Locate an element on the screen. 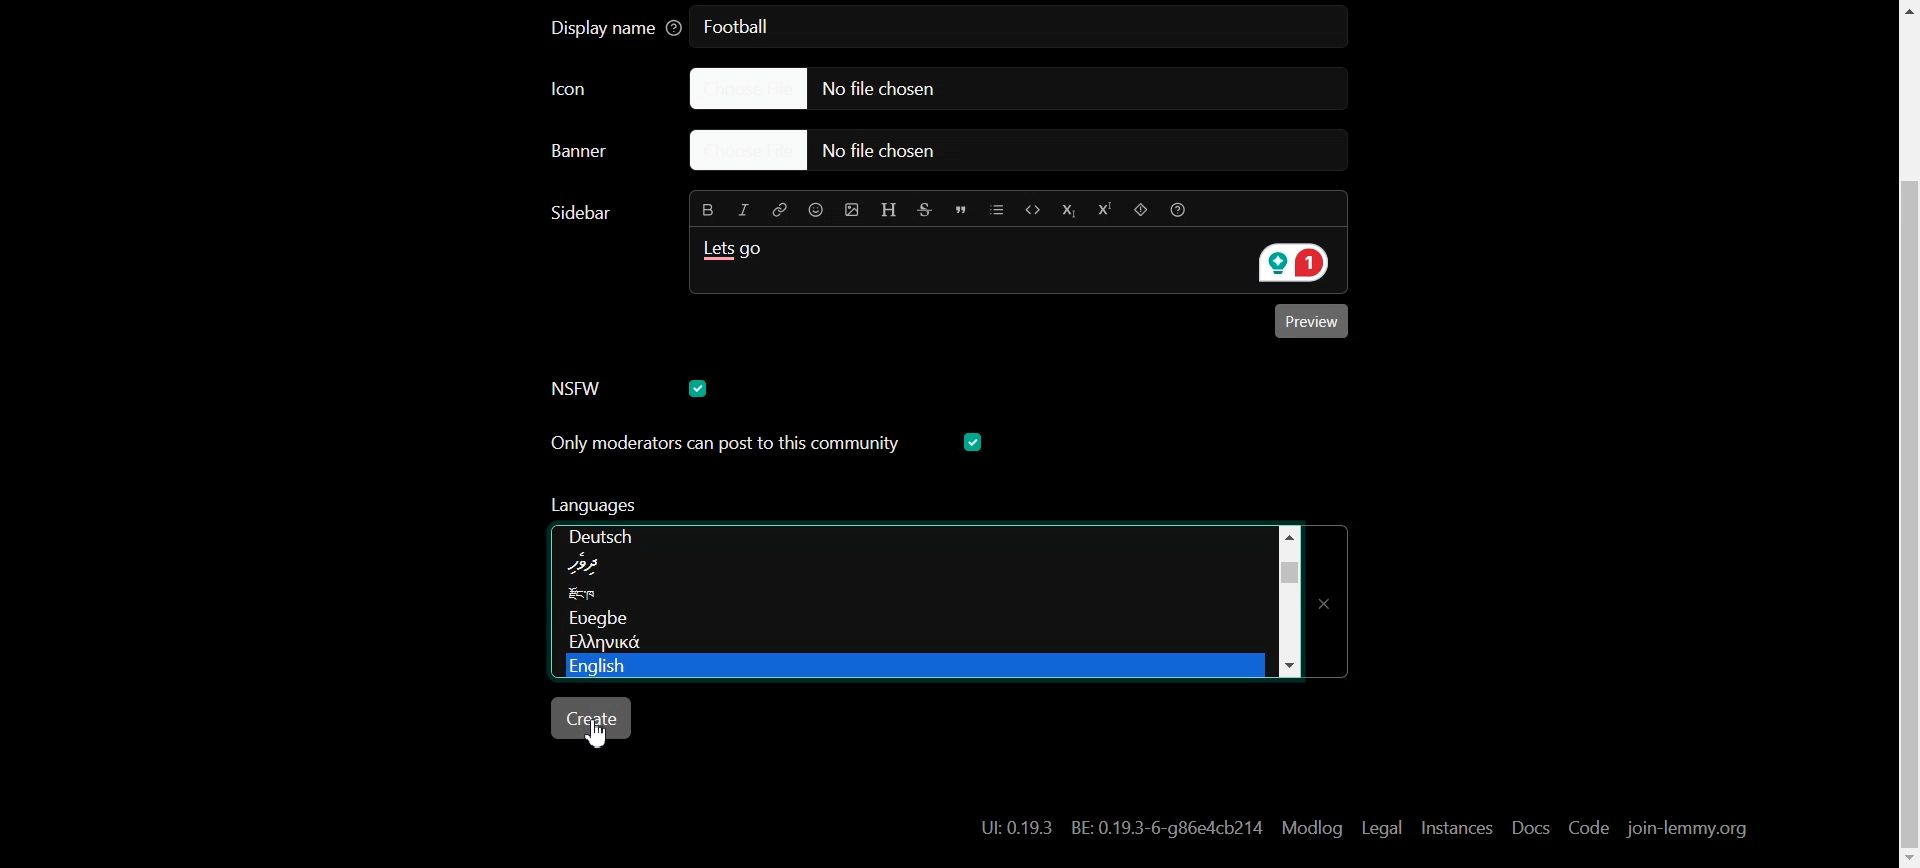 The image size is (1920, 868). Display name is located at coordinates (616, 29).